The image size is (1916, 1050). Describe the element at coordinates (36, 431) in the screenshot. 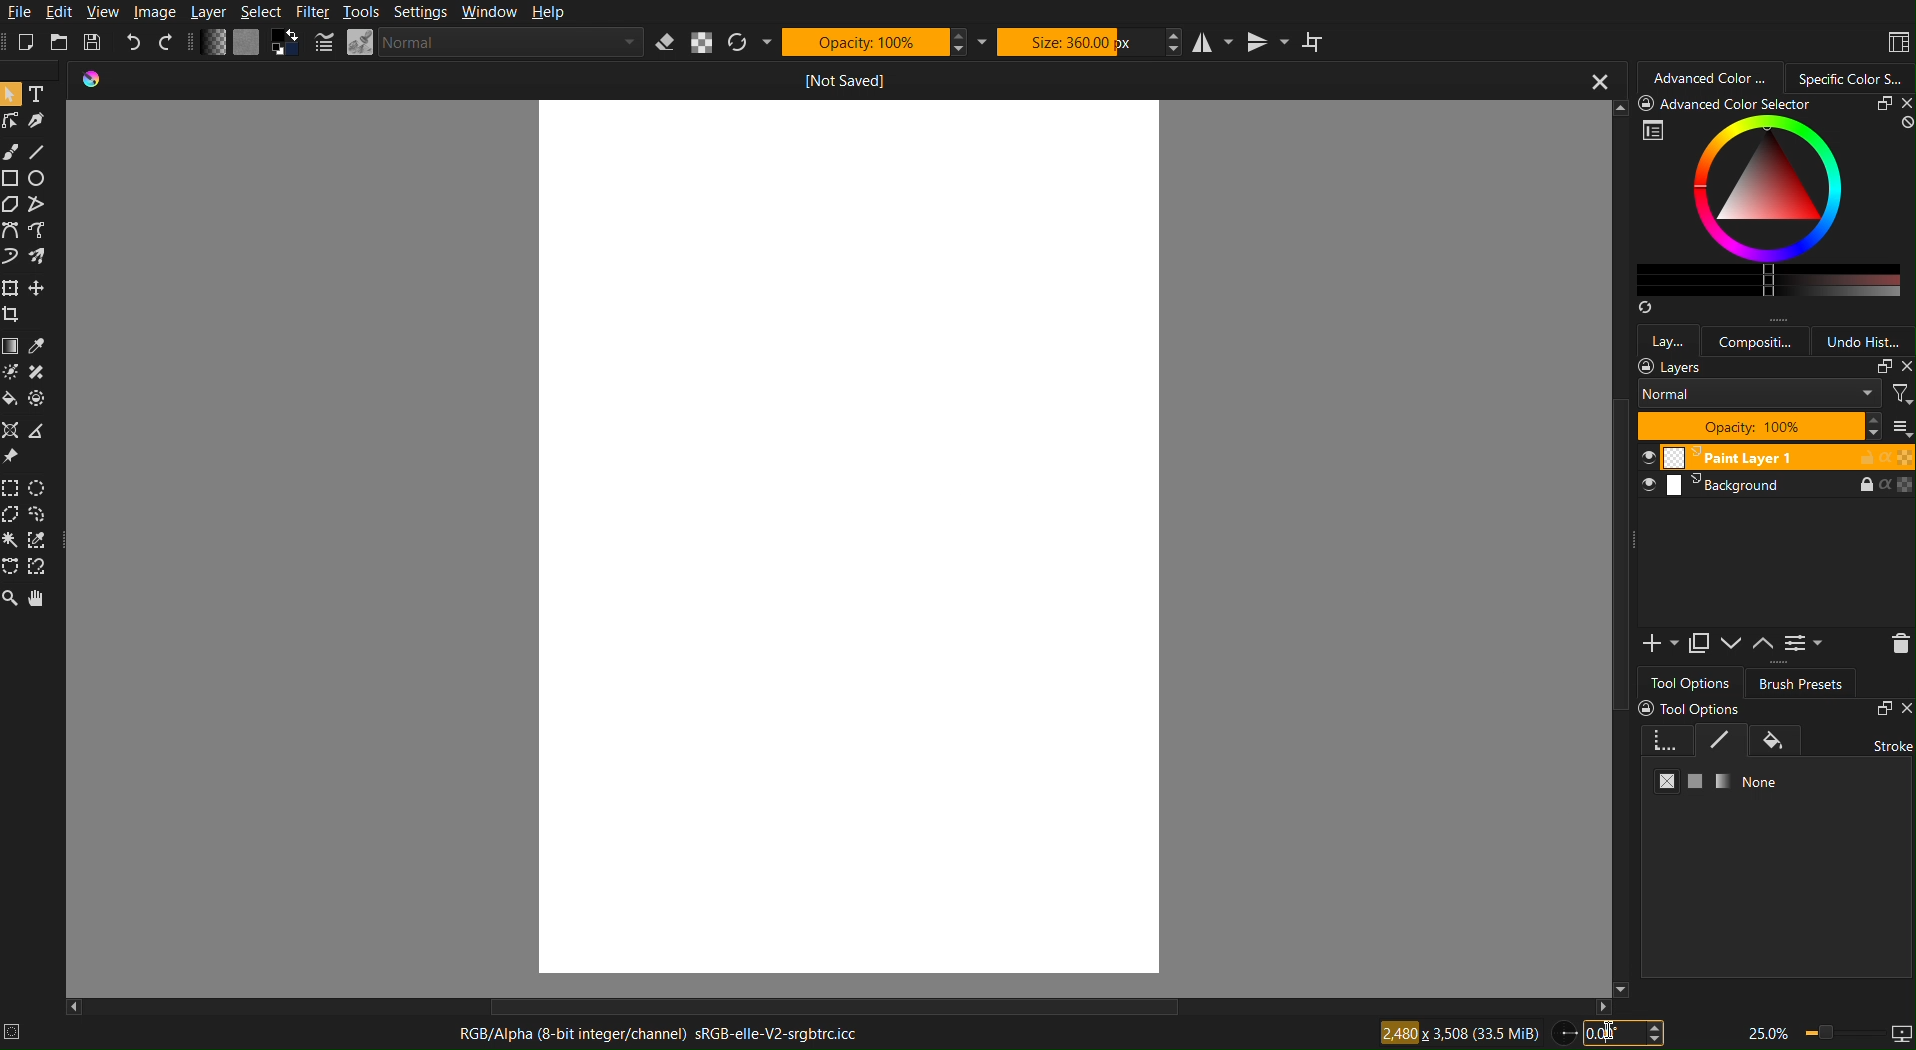

I see `Measure Tool` at that location.